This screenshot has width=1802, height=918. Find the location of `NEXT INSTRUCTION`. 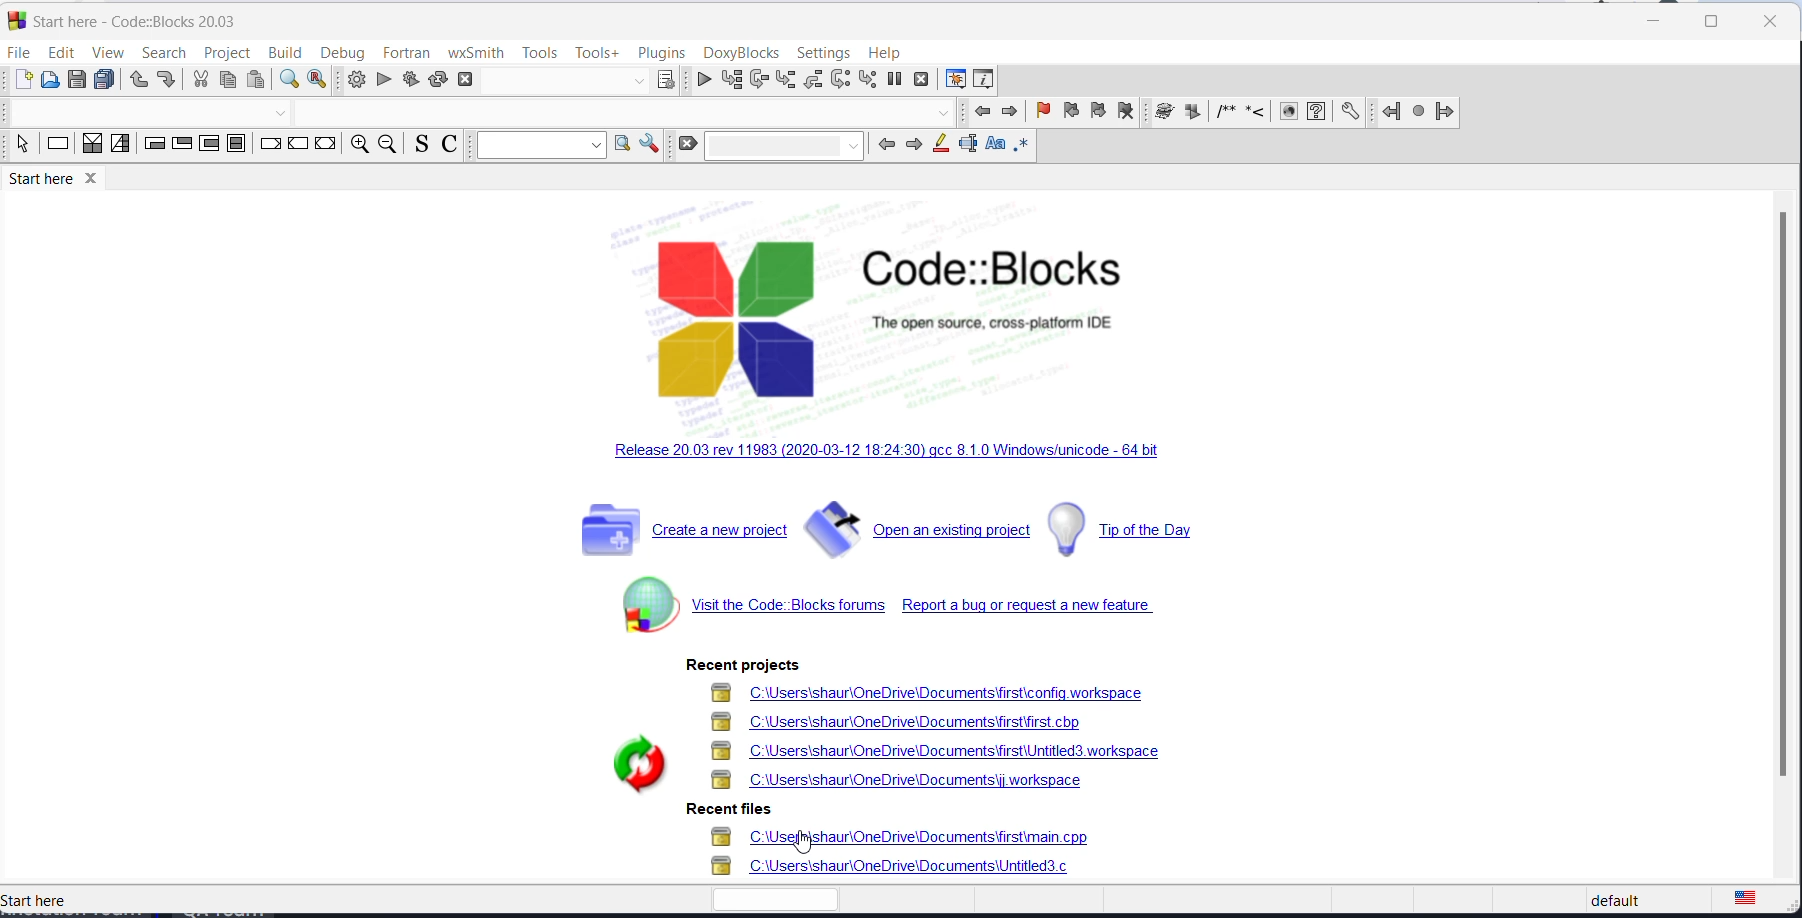

NEXT INSTRUCTION is located at coordinates (842, 81).